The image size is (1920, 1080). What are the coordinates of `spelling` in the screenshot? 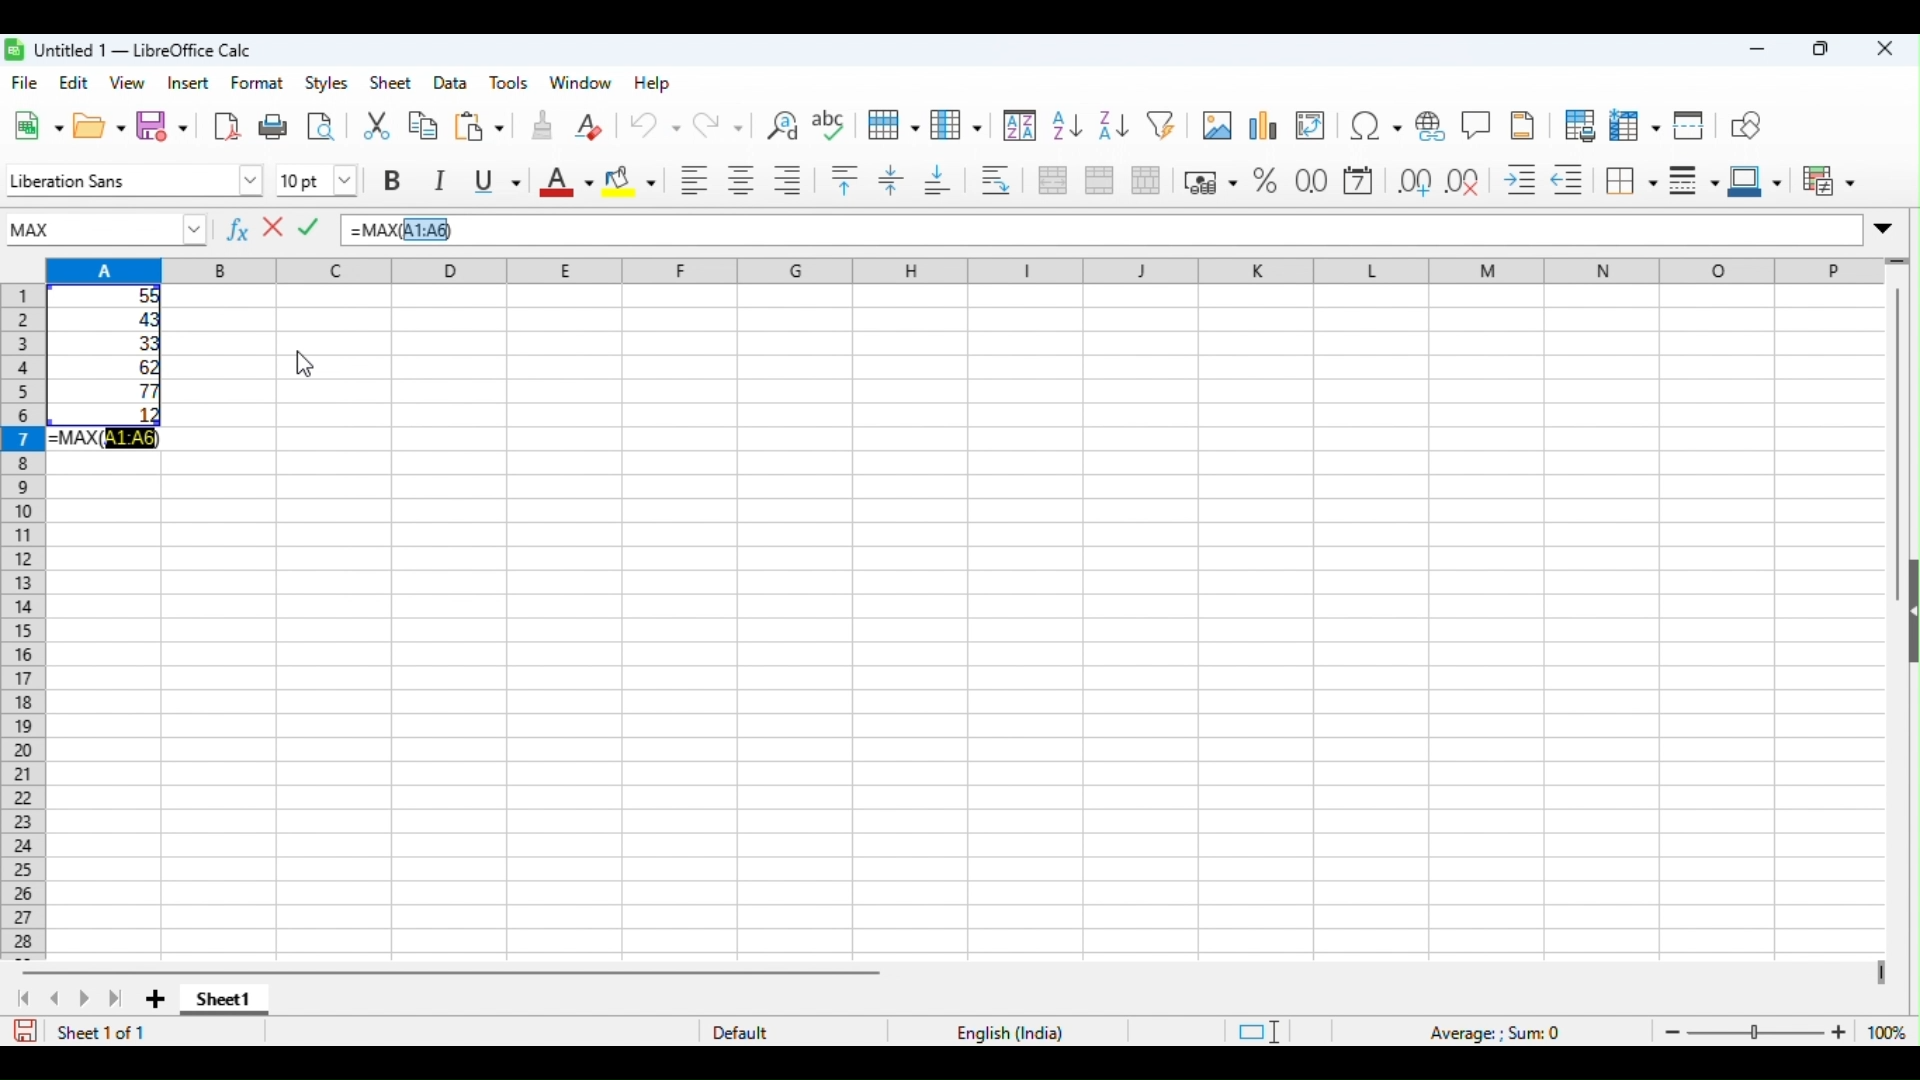 It's located at (832, 124).